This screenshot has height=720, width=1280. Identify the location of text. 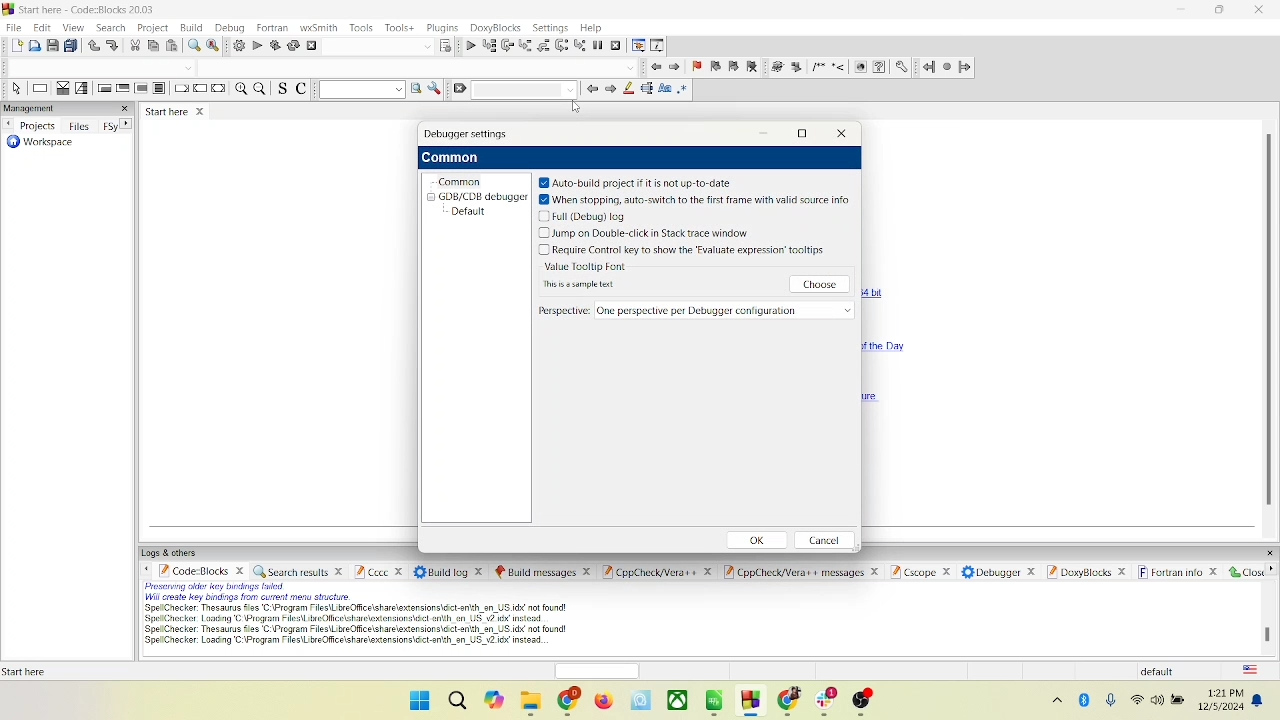
(586, 286).